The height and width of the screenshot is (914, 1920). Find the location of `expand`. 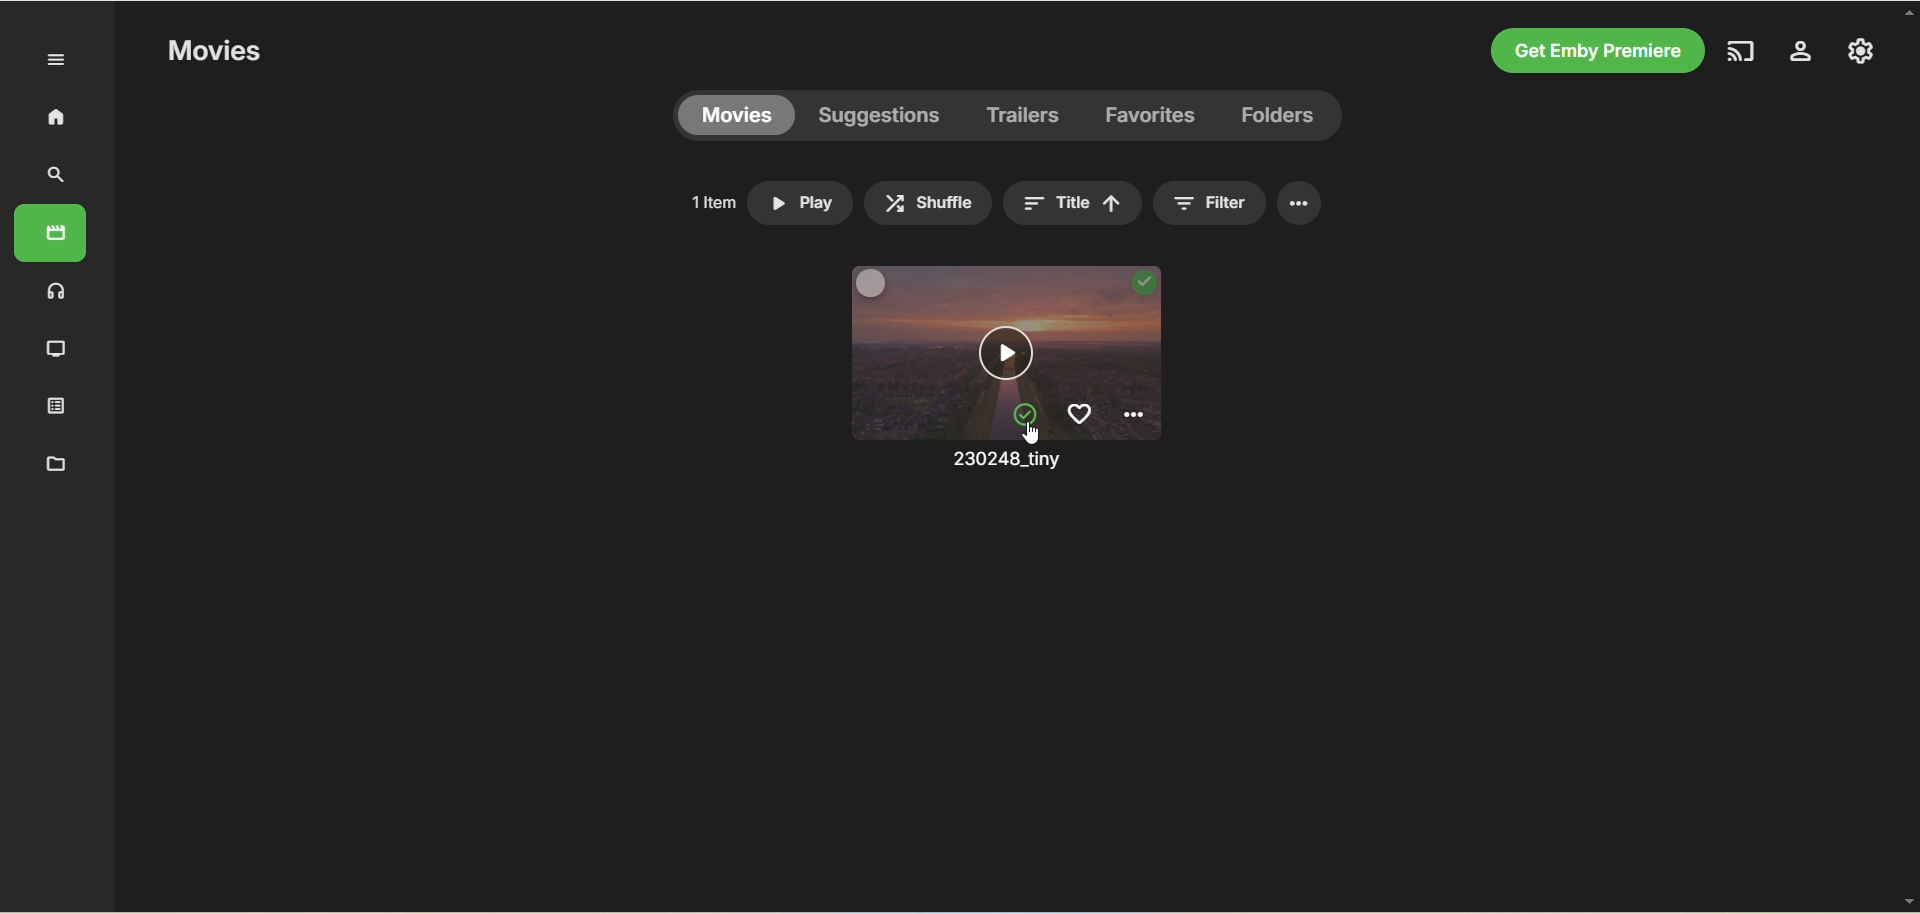

expand is located at coordinates (52, 59).